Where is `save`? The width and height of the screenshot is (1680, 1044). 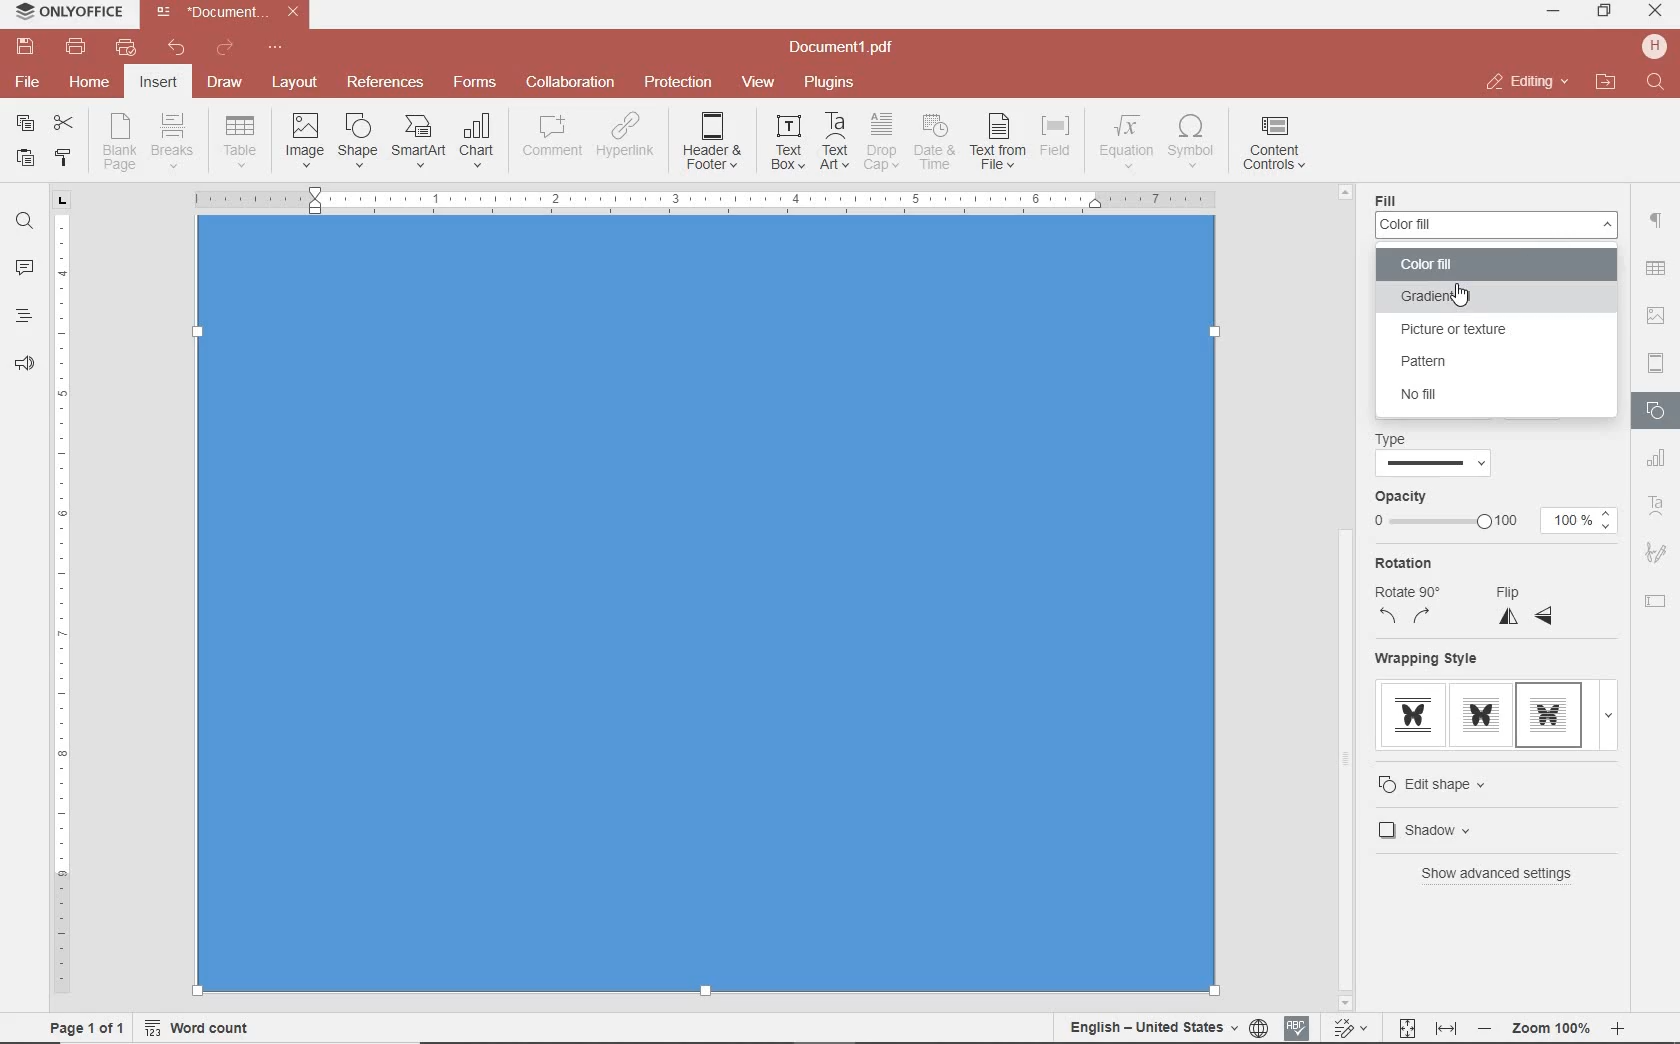
save is located at coordinates (23, 47).